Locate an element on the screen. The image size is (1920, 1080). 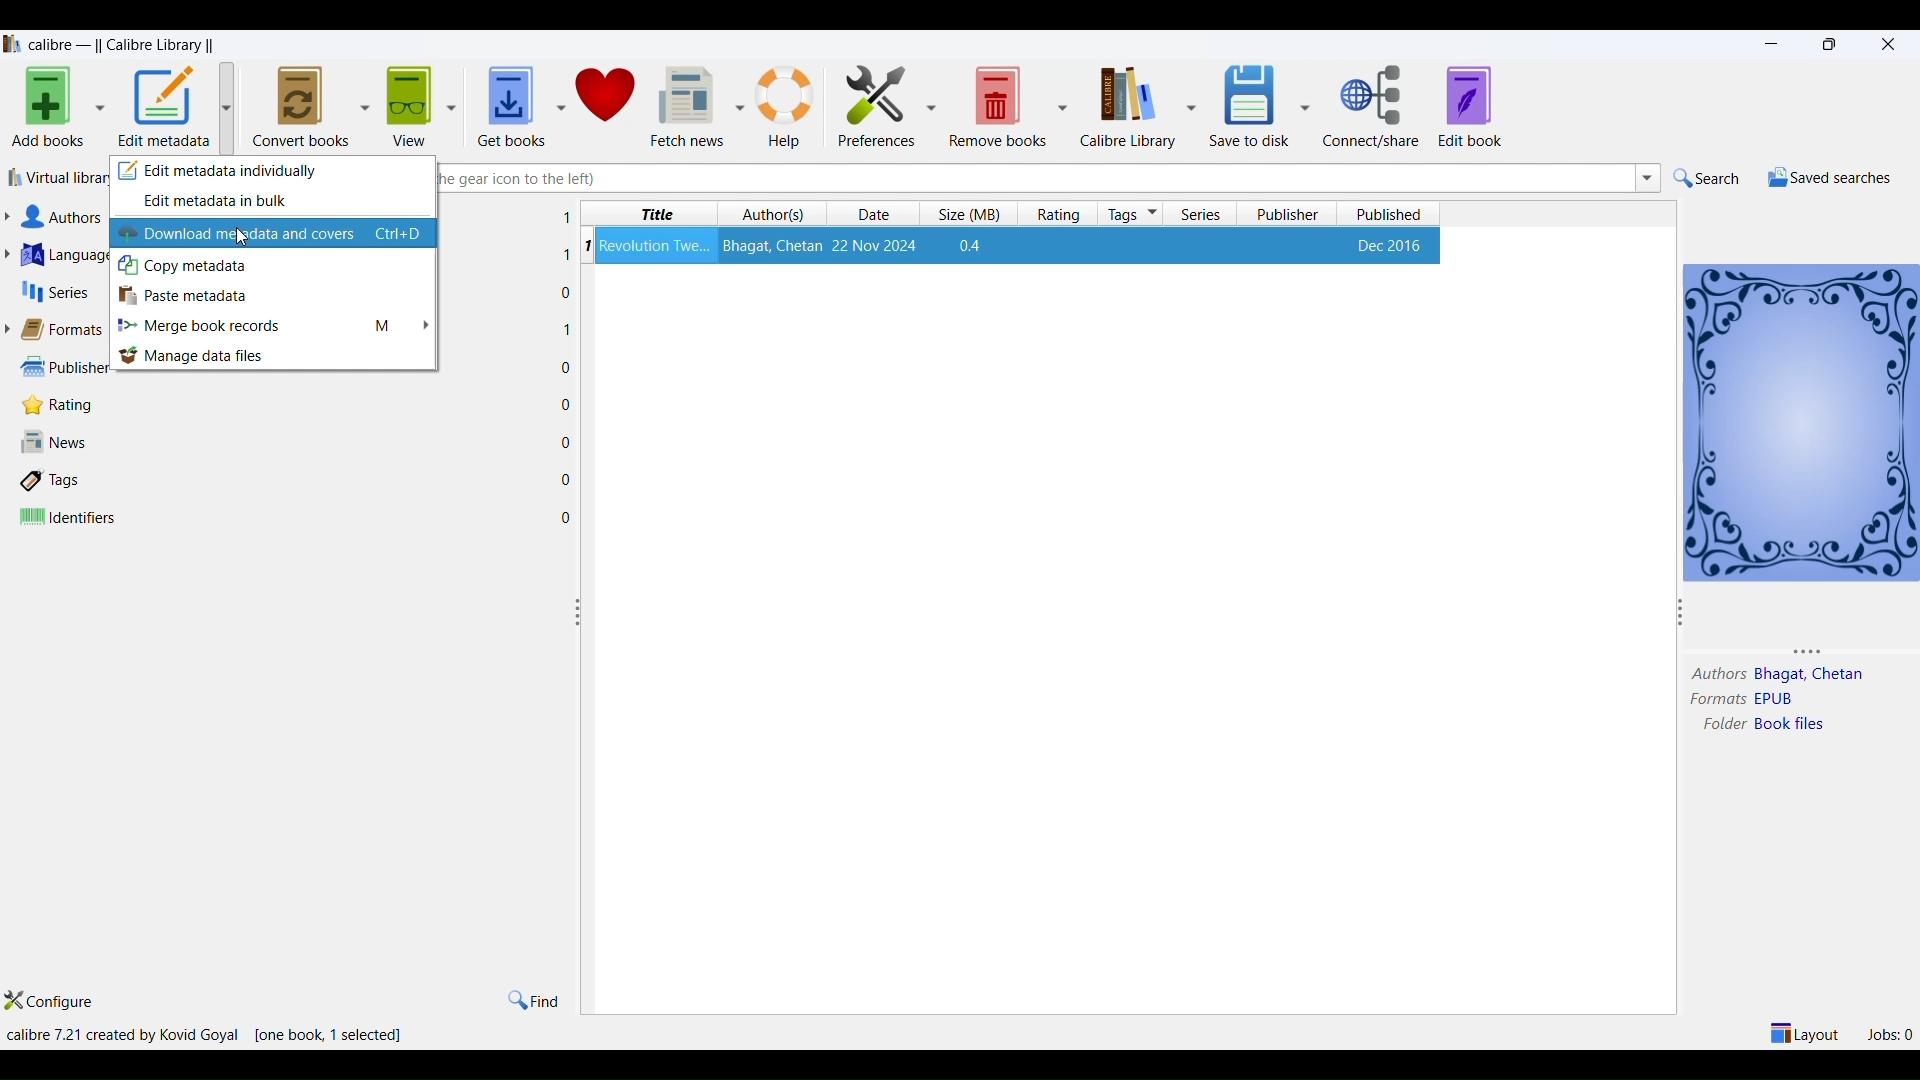
size is located at coordinates (968, 215).